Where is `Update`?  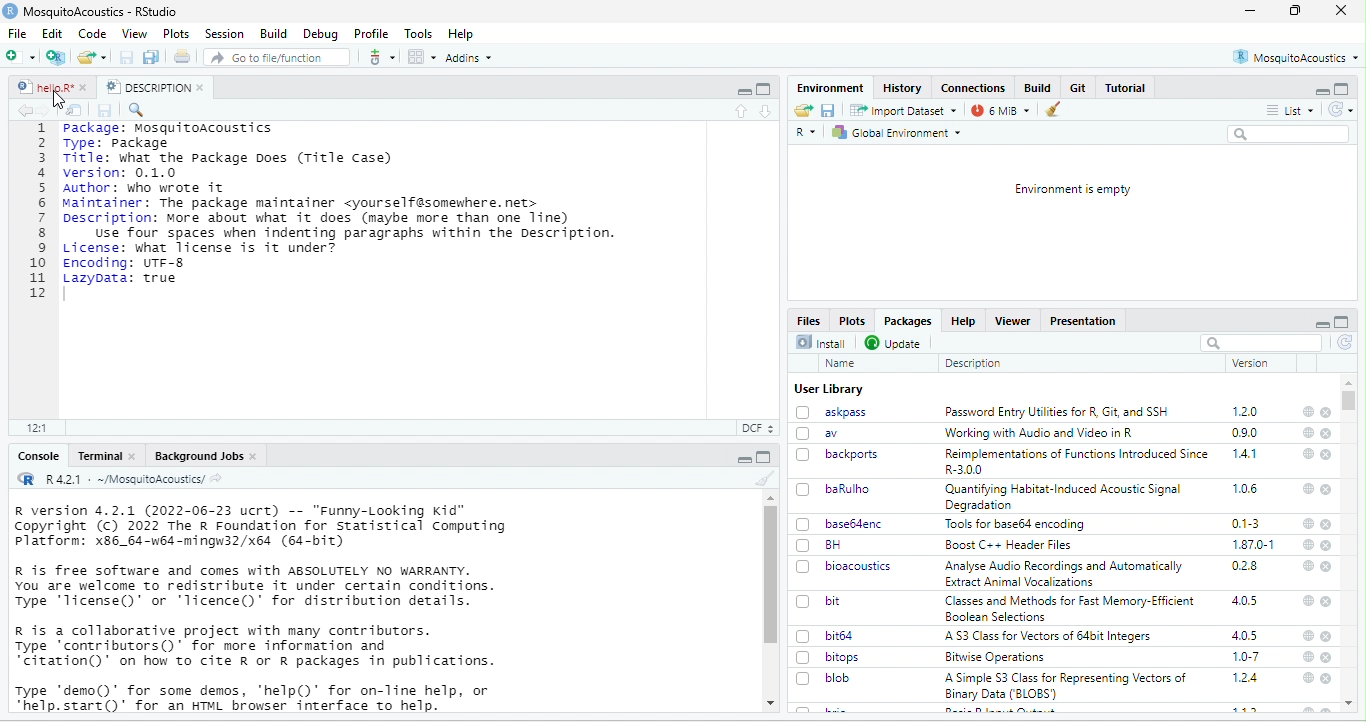
Update is located at coordinates (894, 342).